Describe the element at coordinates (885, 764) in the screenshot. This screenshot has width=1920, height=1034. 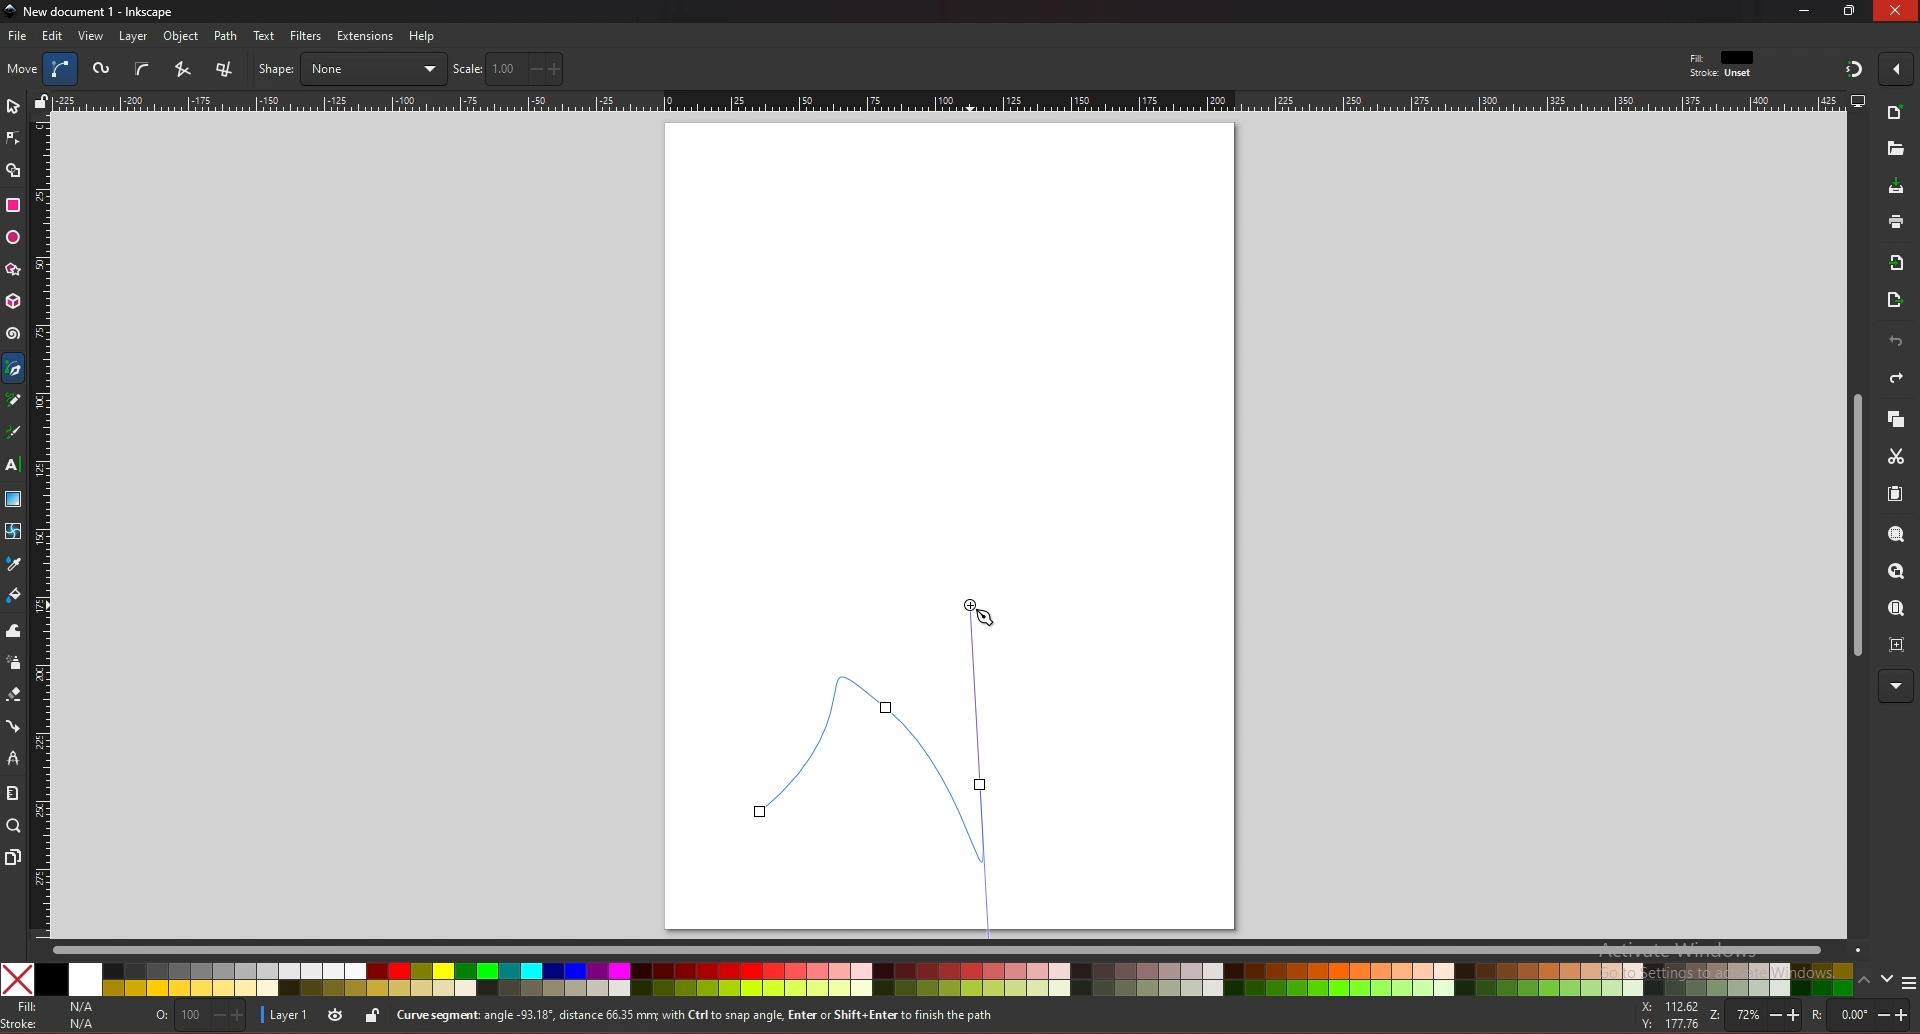
I see `bezier curve` at that location.